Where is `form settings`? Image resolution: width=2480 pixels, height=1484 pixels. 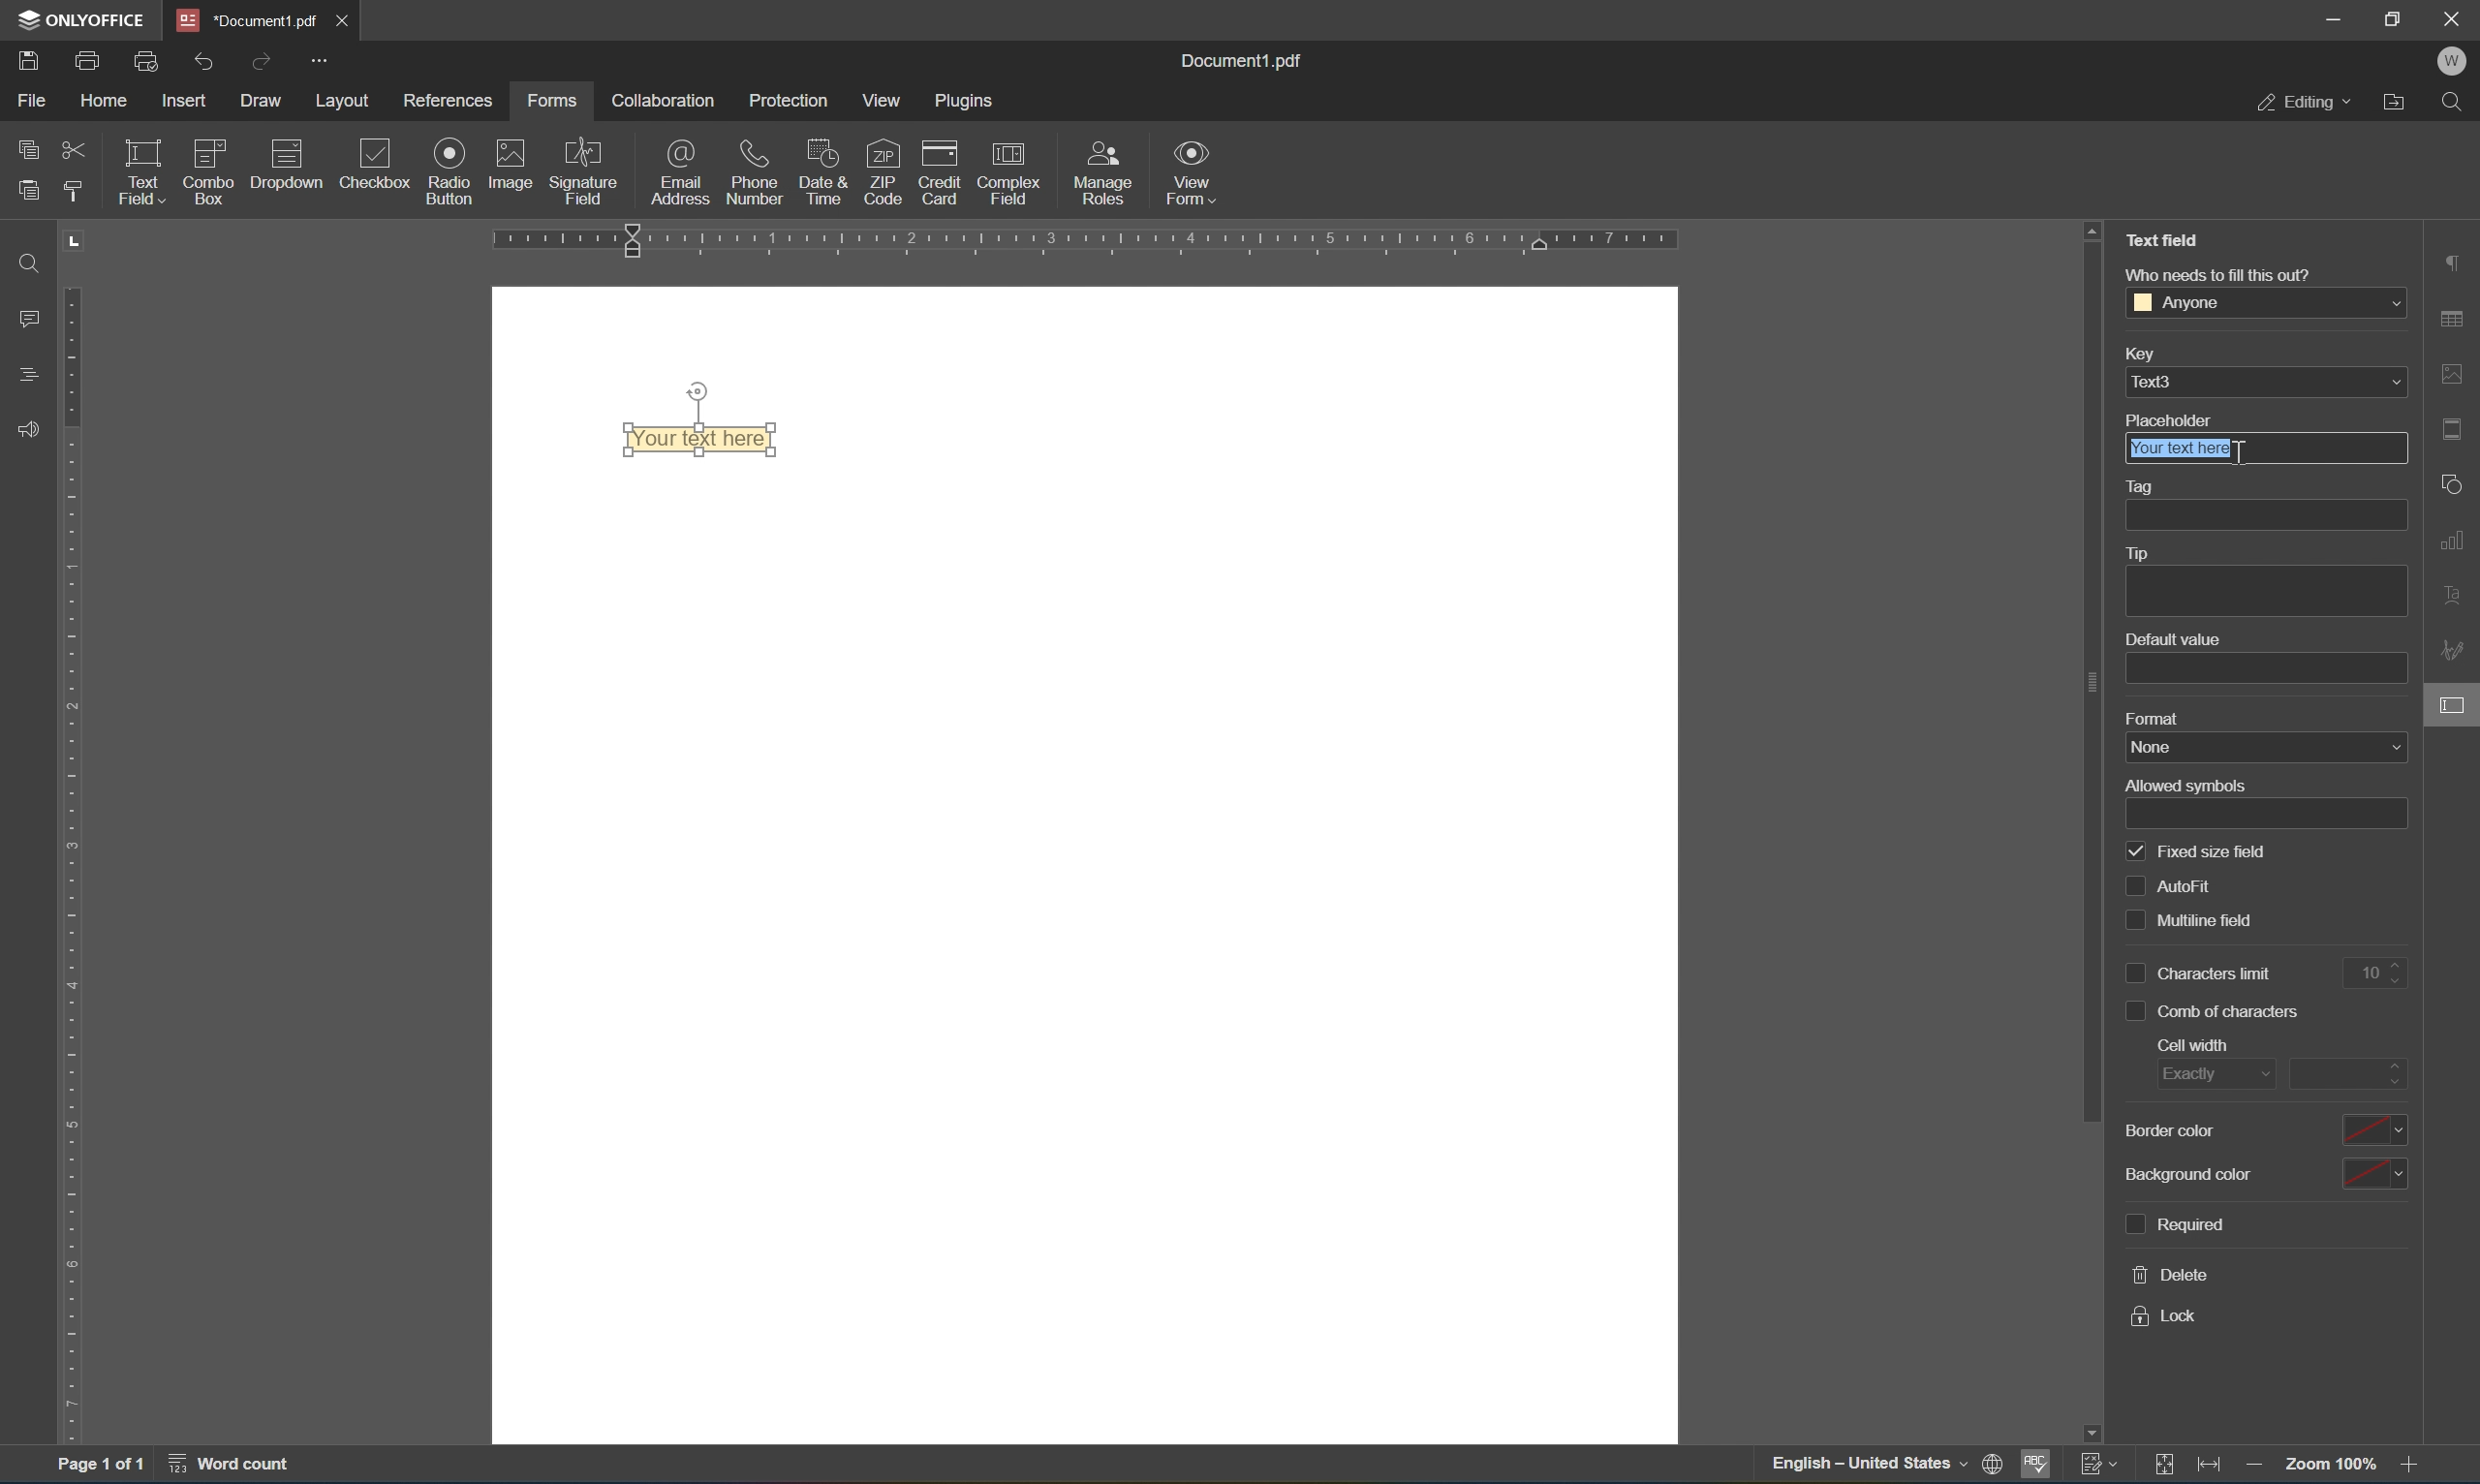 form settings is located at coordinates (2367, 743).